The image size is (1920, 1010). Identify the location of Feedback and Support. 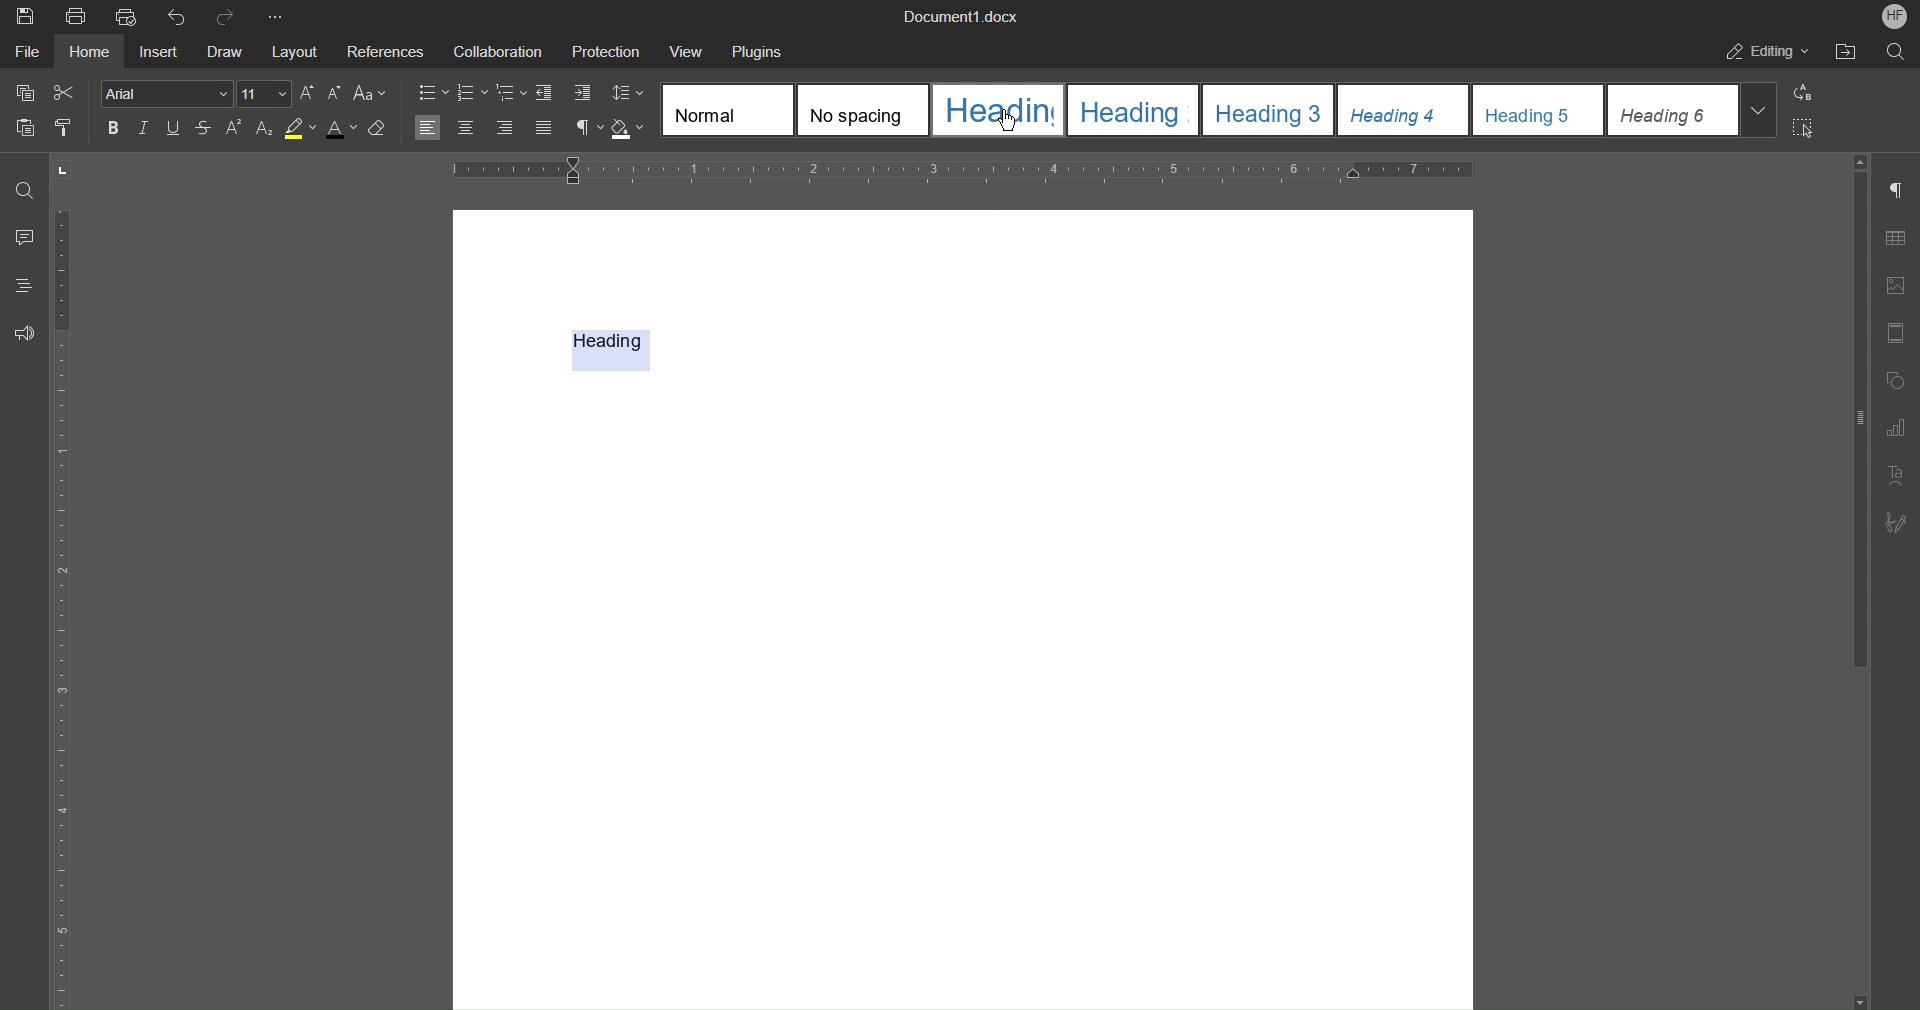
(24, 333).